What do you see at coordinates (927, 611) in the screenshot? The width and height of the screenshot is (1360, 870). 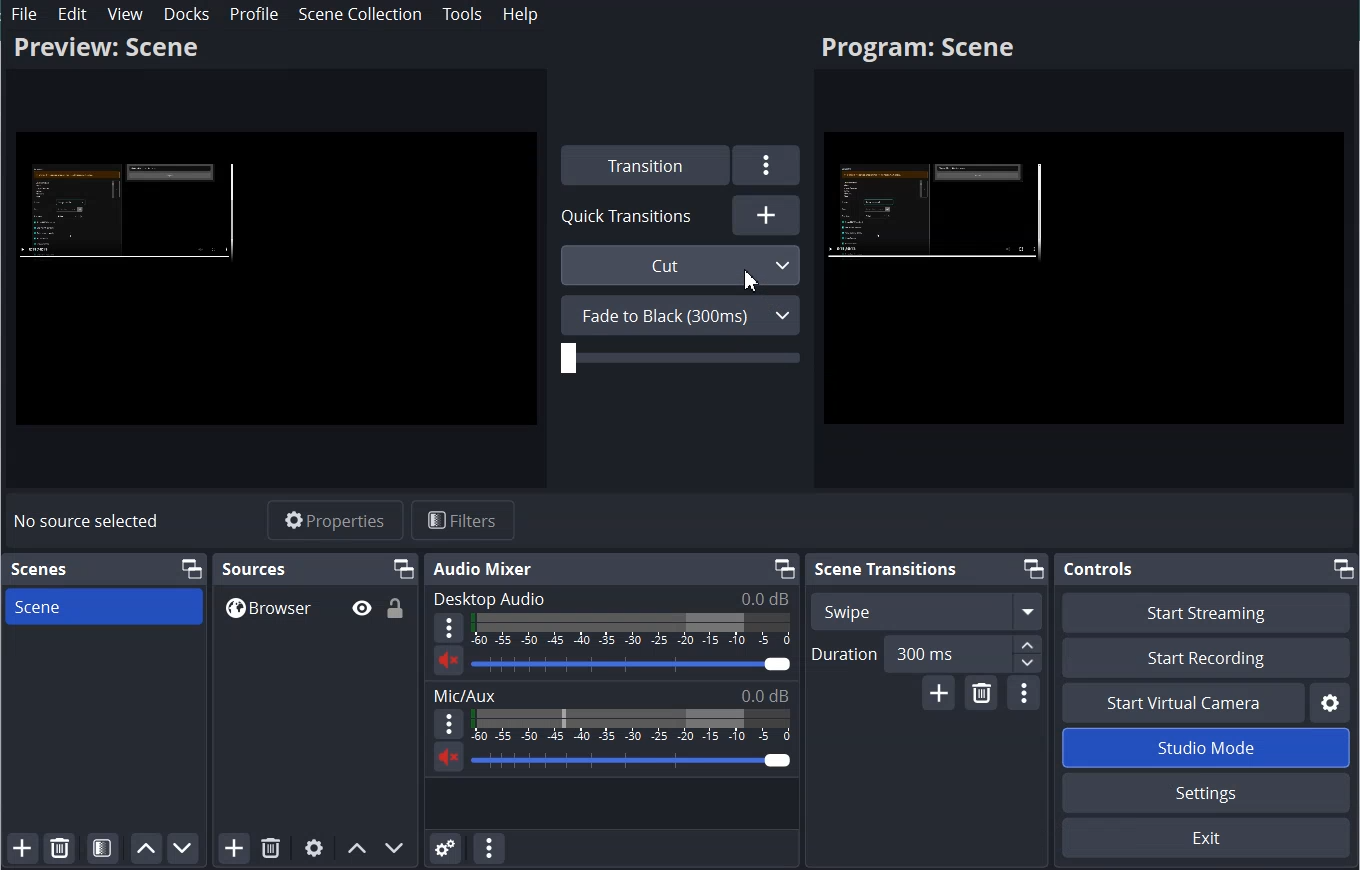 I see `Swipe` at bounding box center [927, 611].